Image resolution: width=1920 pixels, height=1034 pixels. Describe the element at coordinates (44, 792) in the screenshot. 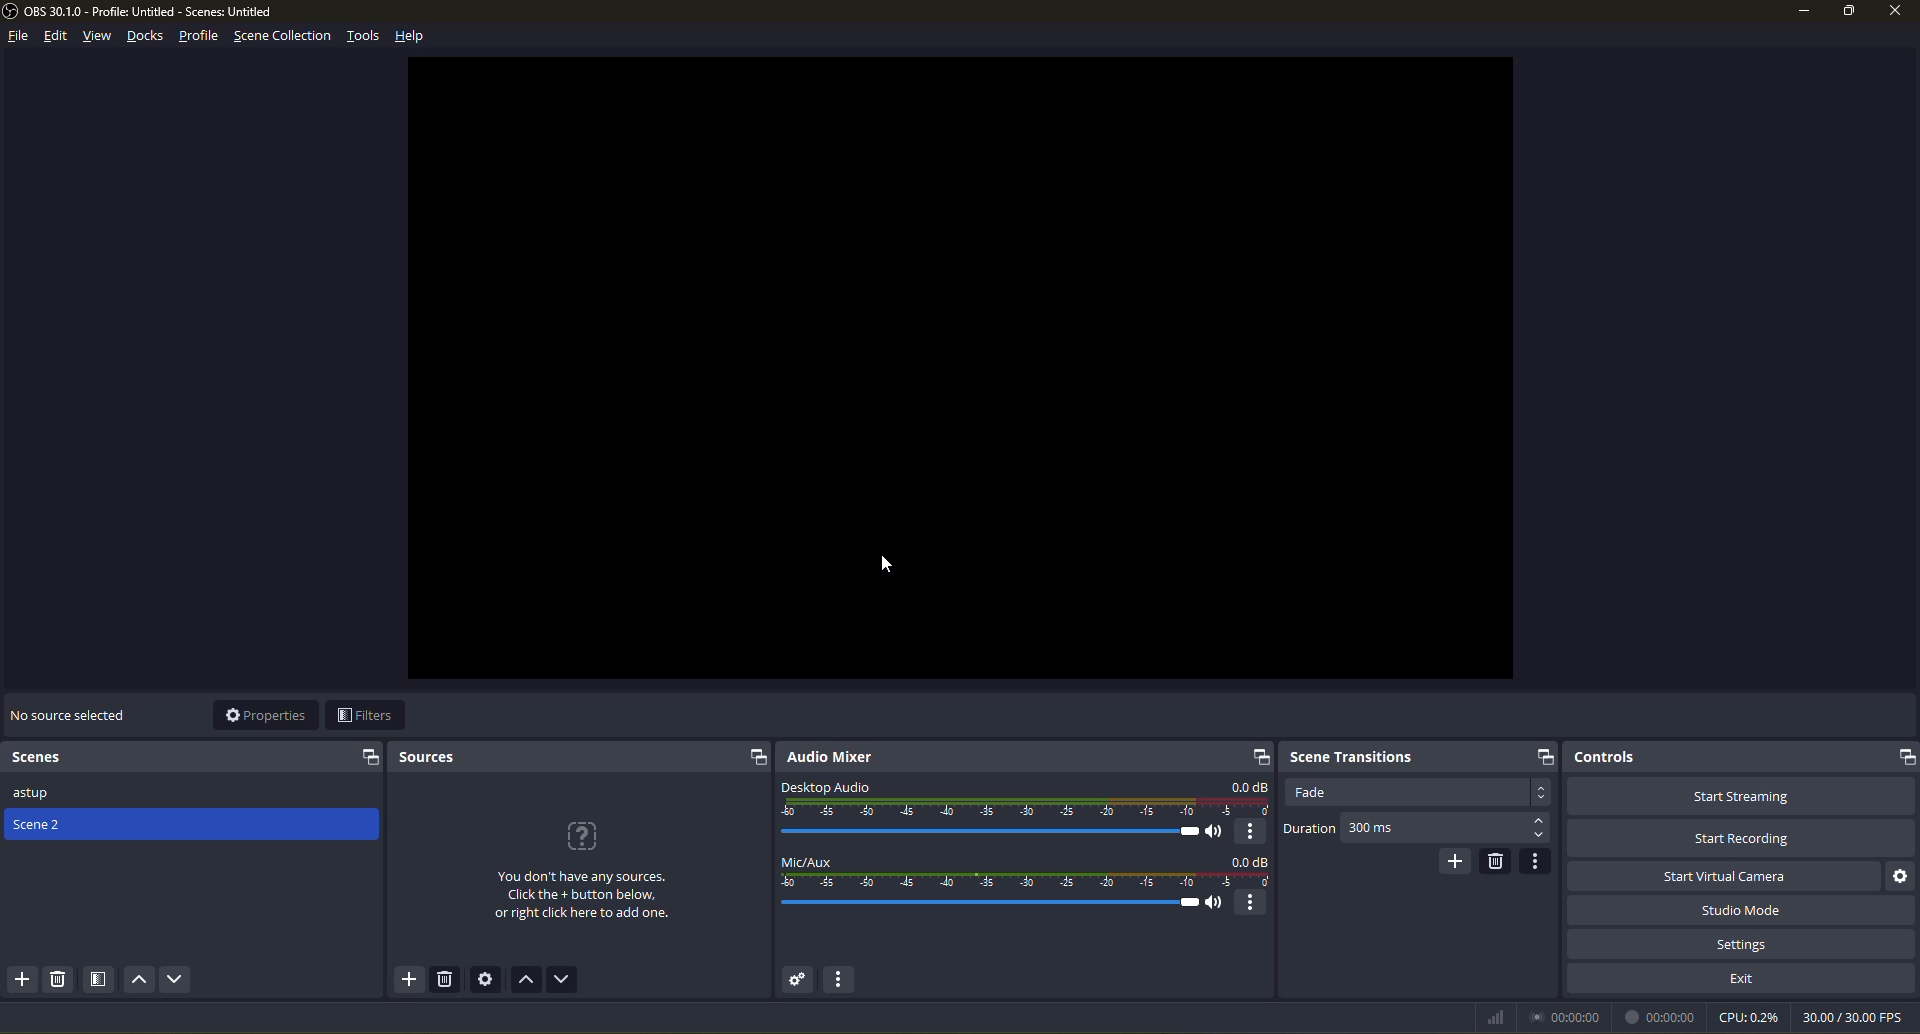

I see `astup` at that location.